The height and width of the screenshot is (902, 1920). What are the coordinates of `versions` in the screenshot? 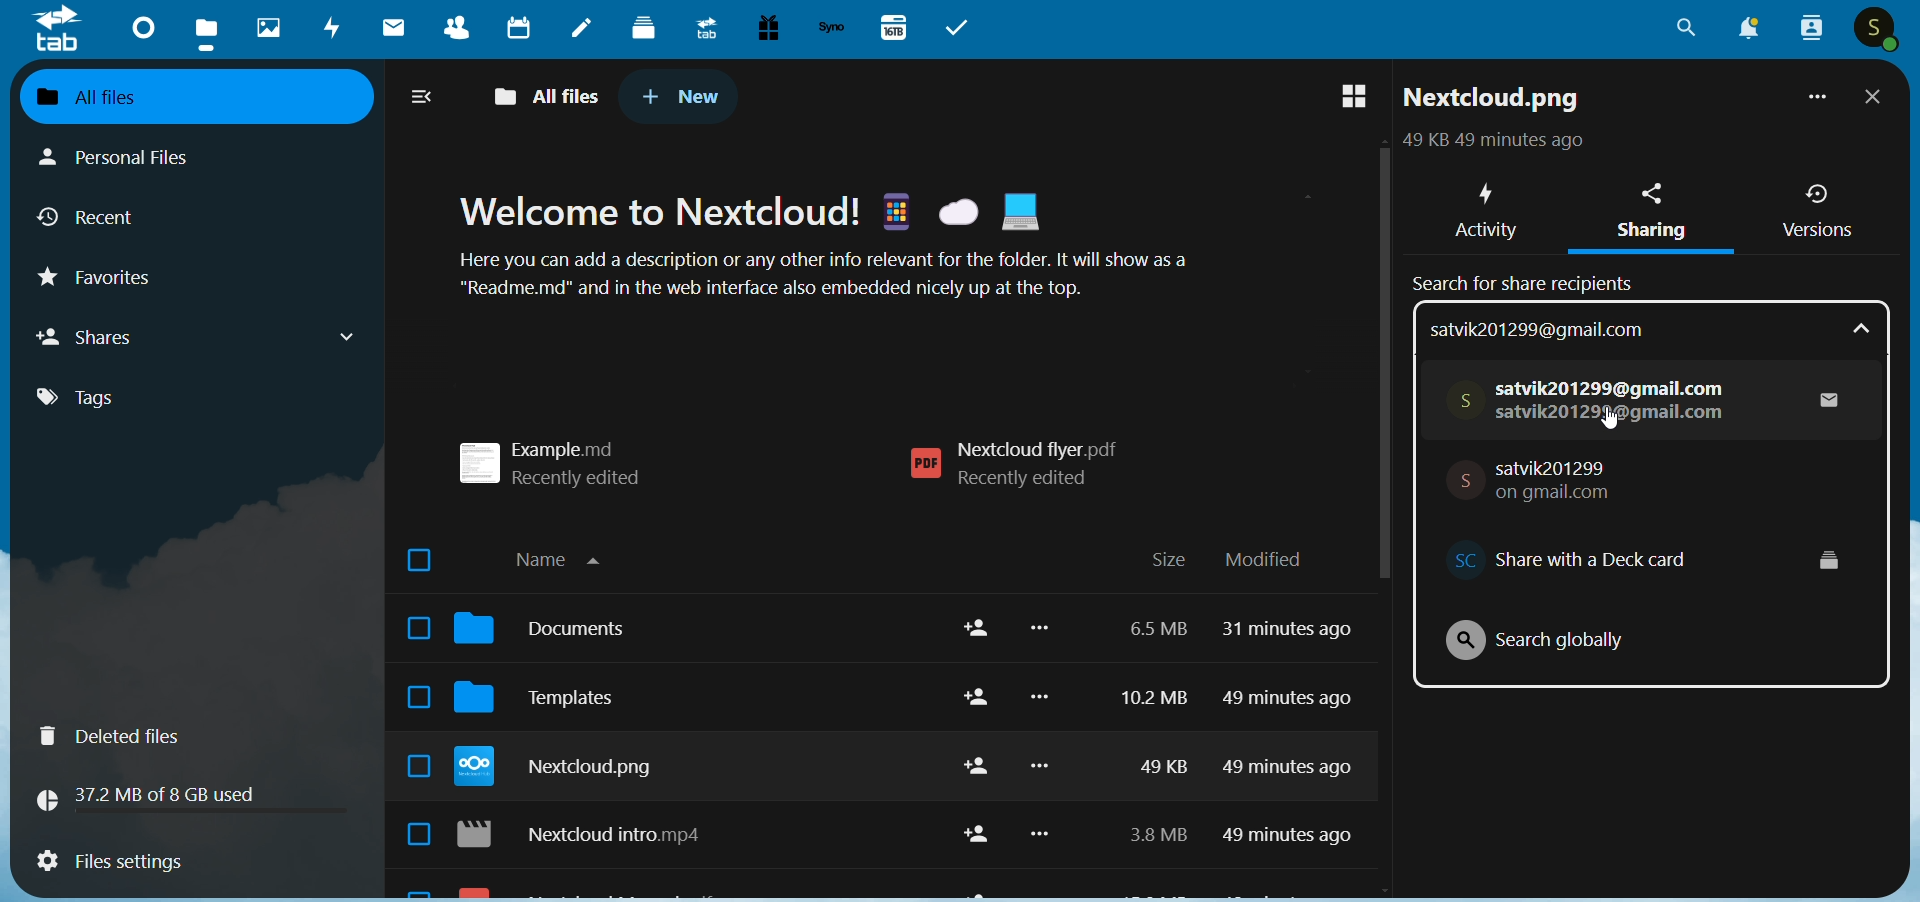 It's located at (1817, 211).